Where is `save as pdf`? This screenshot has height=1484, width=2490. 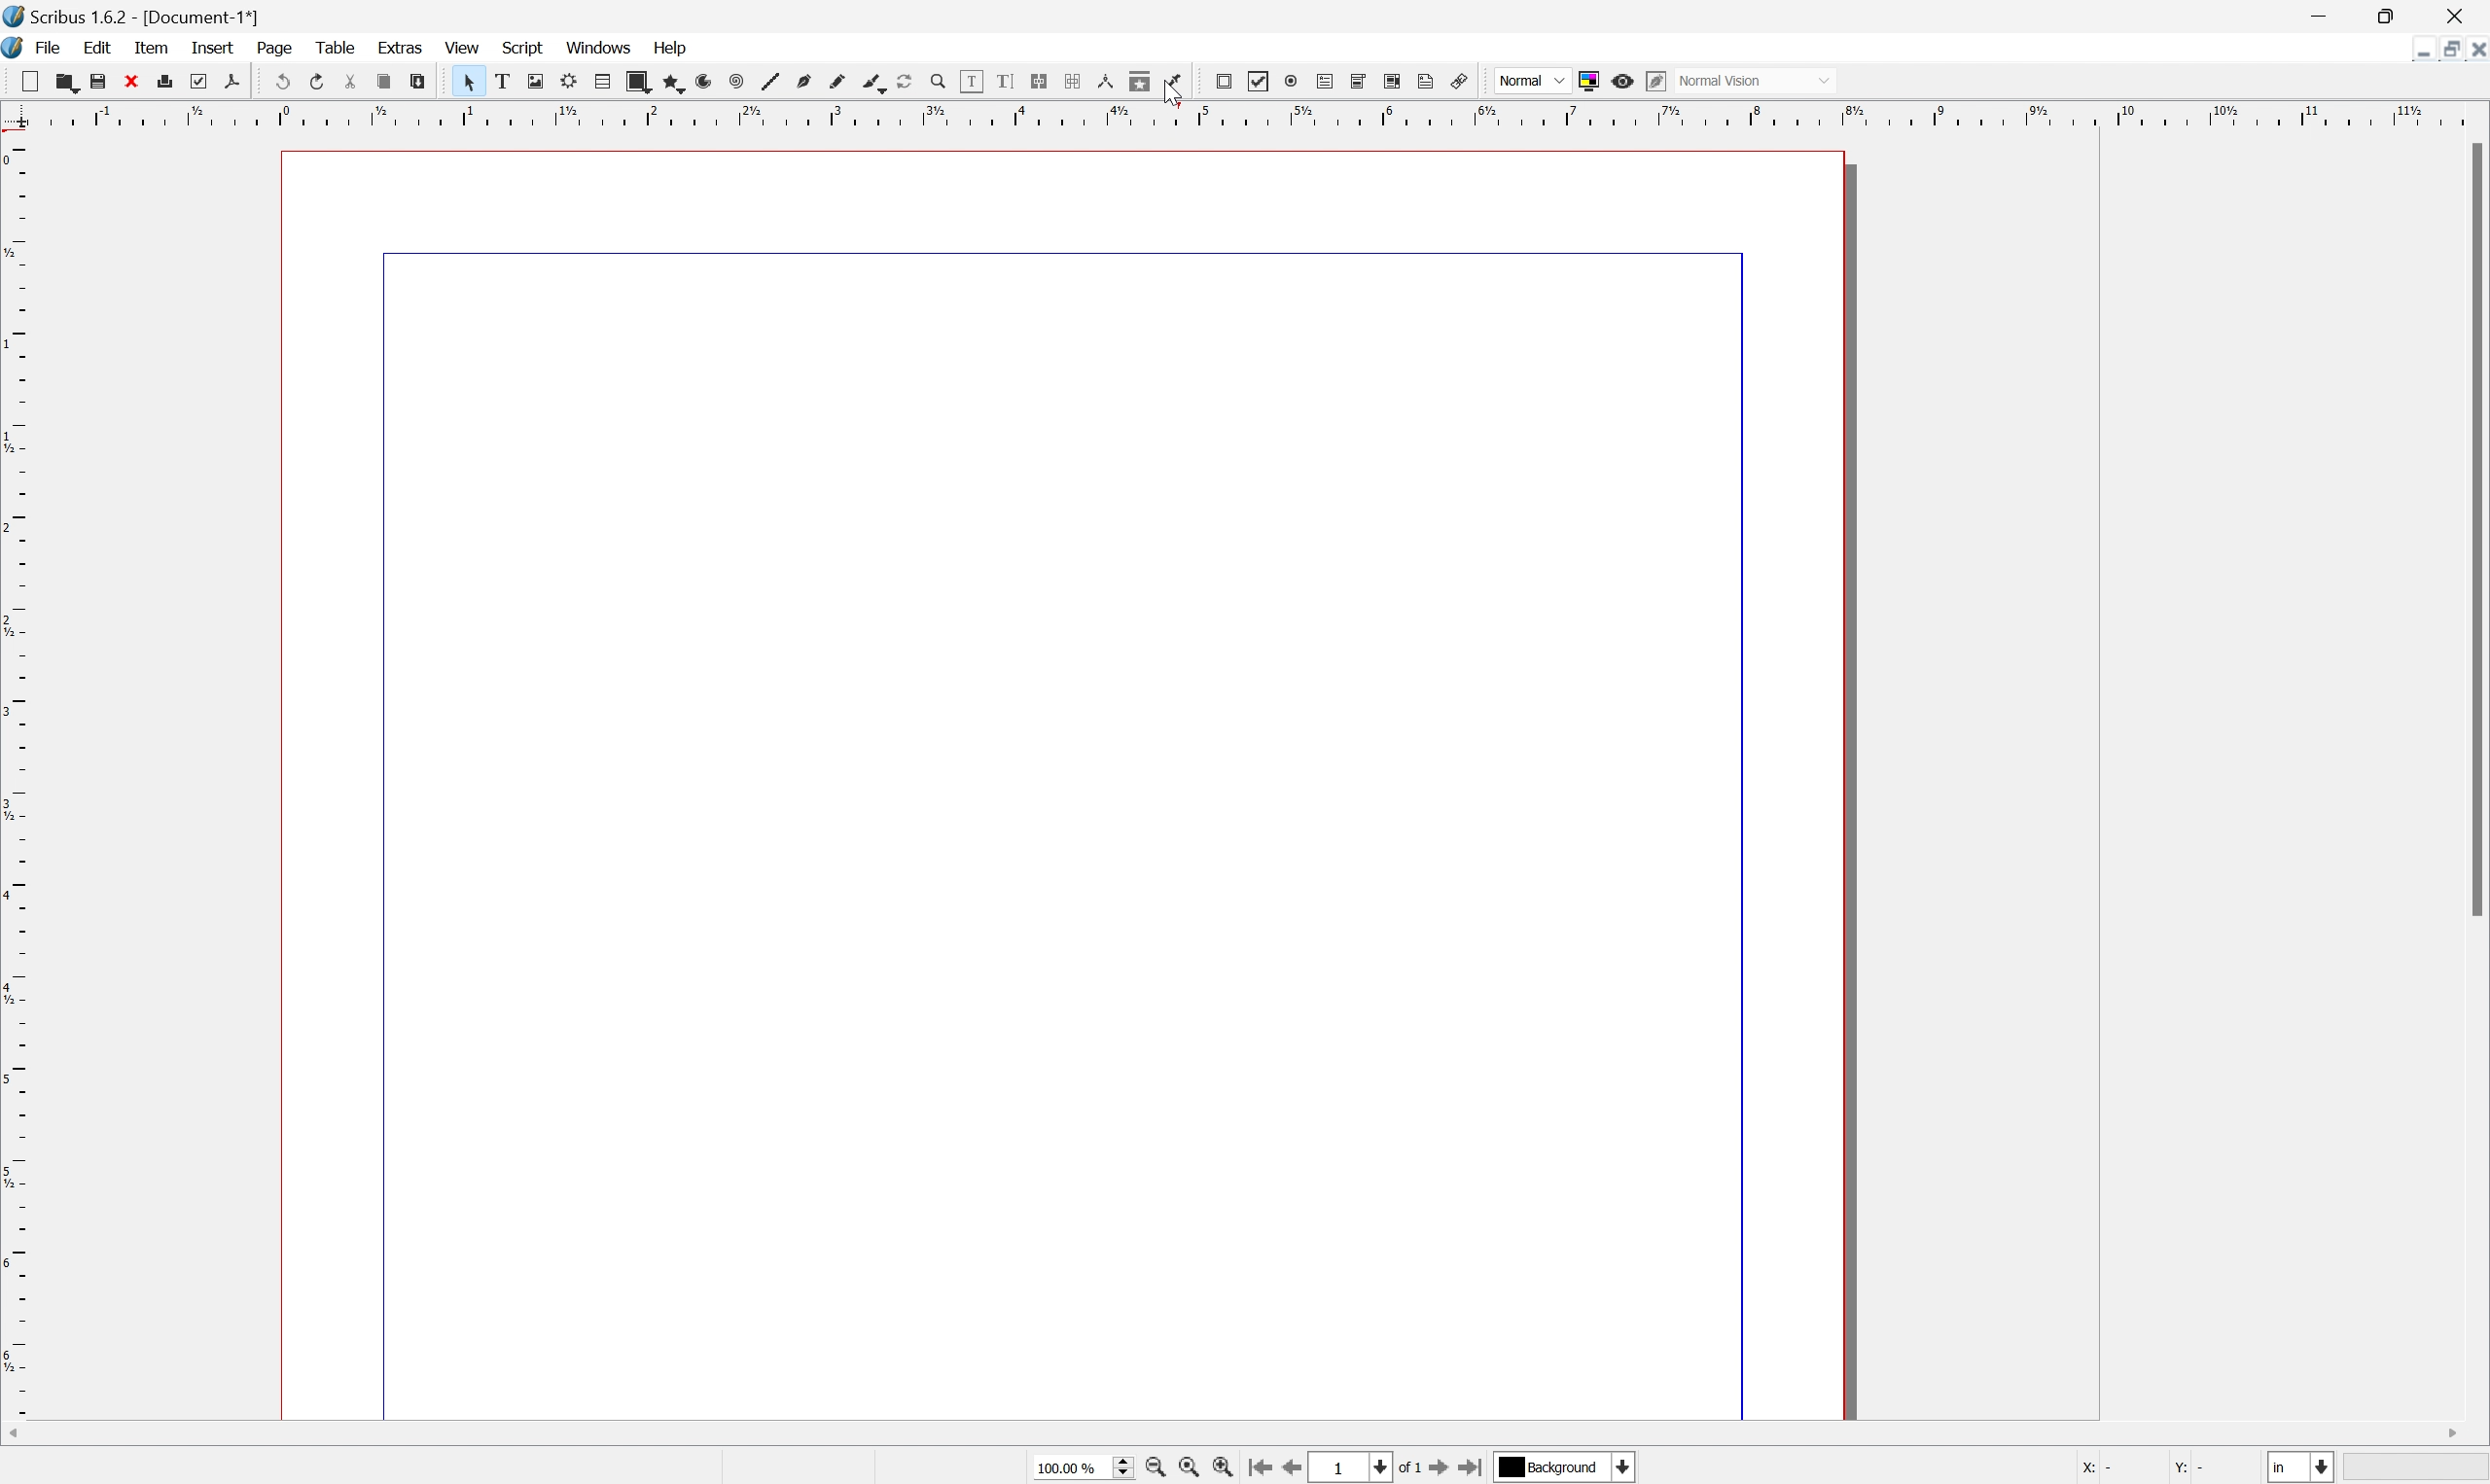
save as pdf is located at coordinates (232, 83).